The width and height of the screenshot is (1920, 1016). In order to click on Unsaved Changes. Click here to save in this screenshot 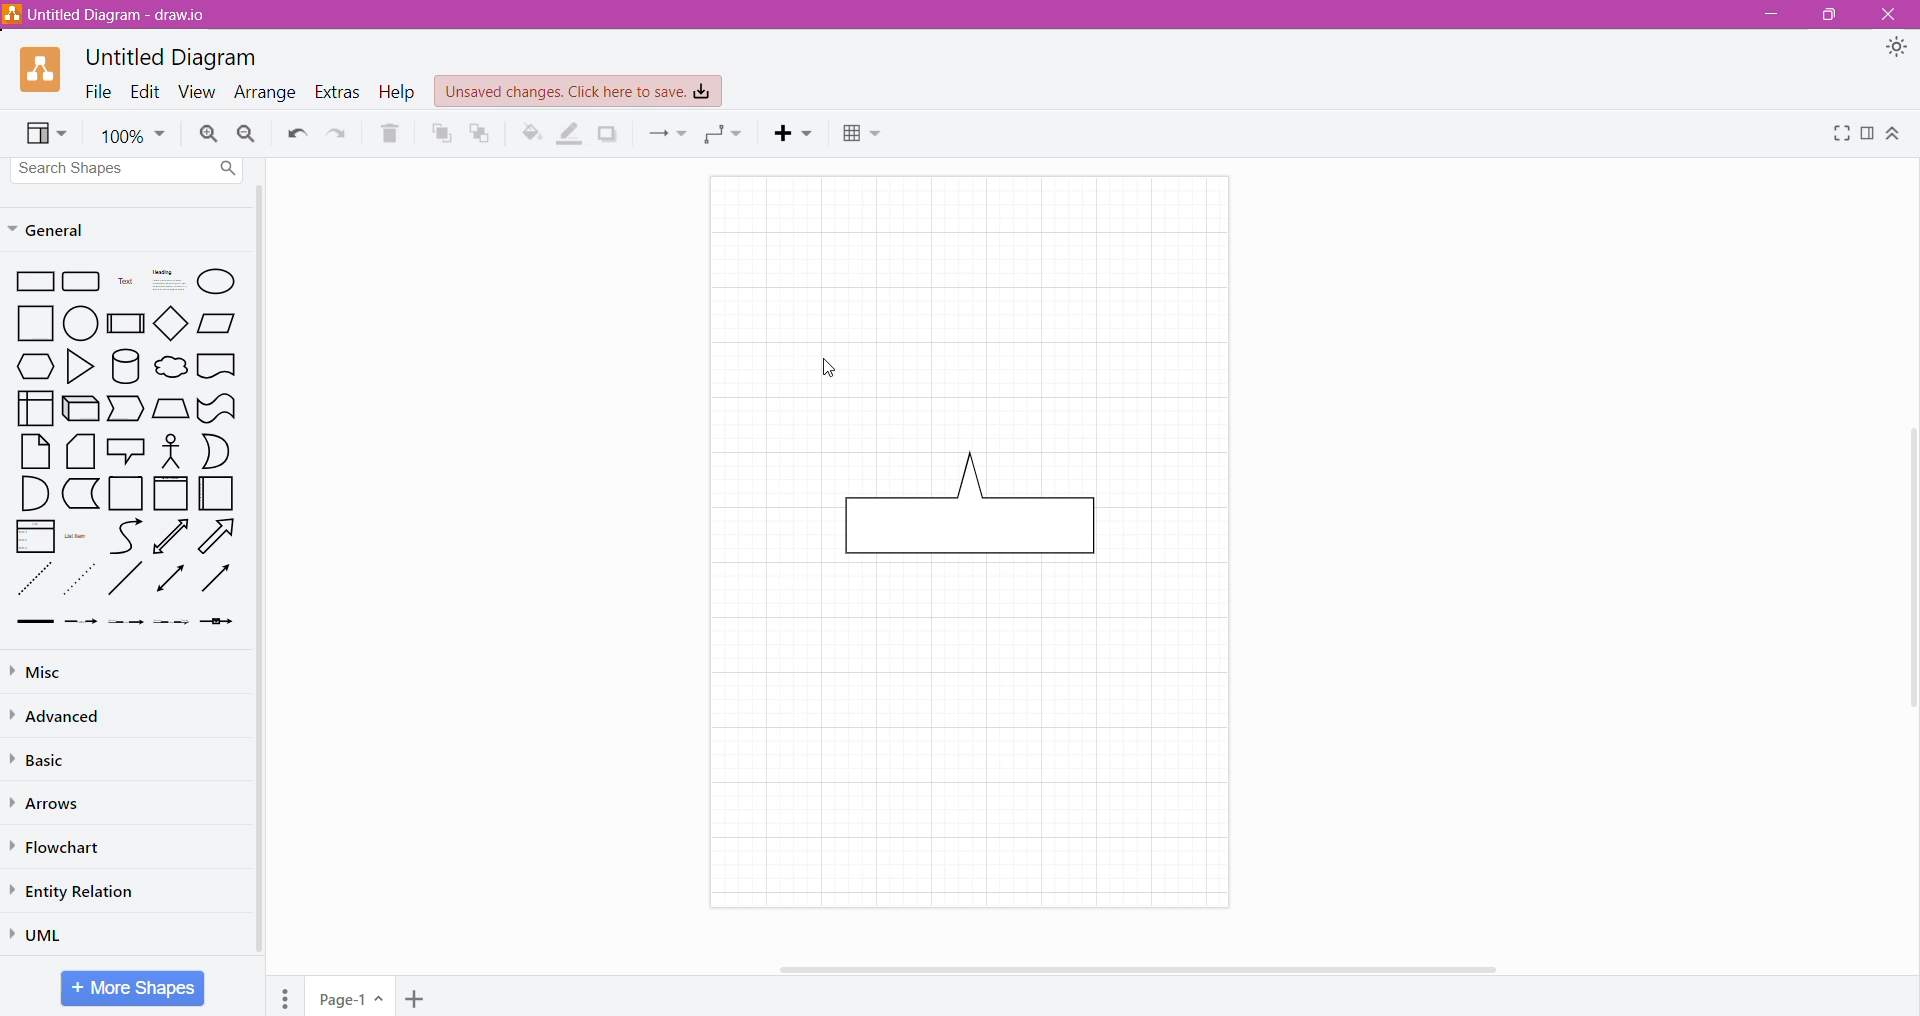, I will do `click(579, 92)`.